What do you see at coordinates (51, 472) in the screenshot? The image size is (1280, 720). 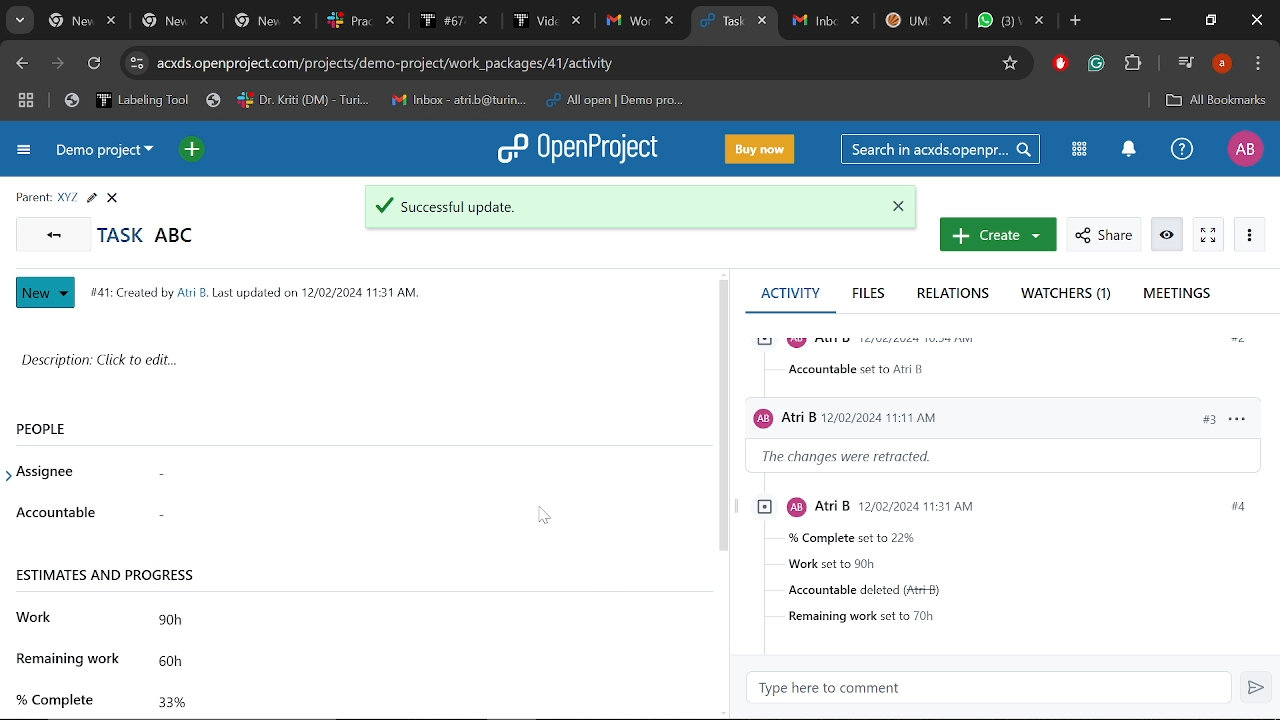 I see `assignee` at bounding box center [51, 472].